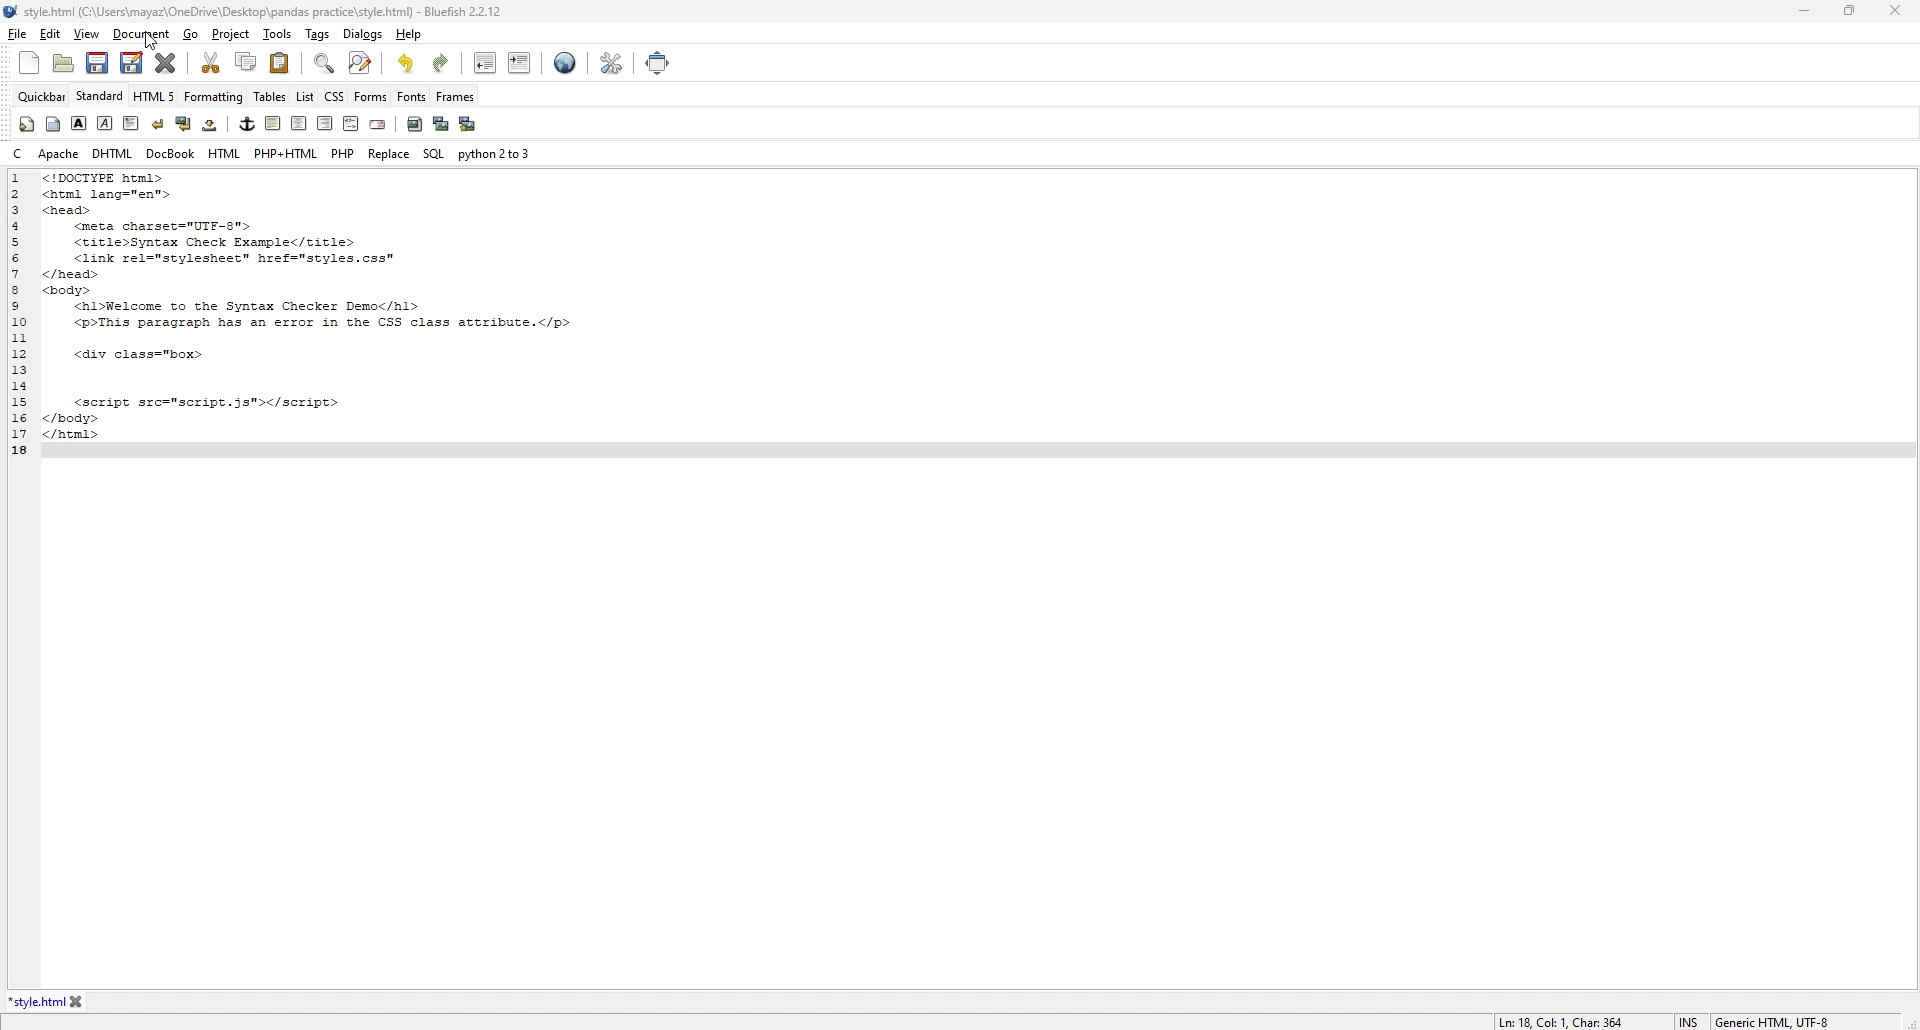 The image size is (1920, 1030). What do you see at coordinates (245, 62) in the screenshot?
I see `copy` at bounding box center [245, 62].